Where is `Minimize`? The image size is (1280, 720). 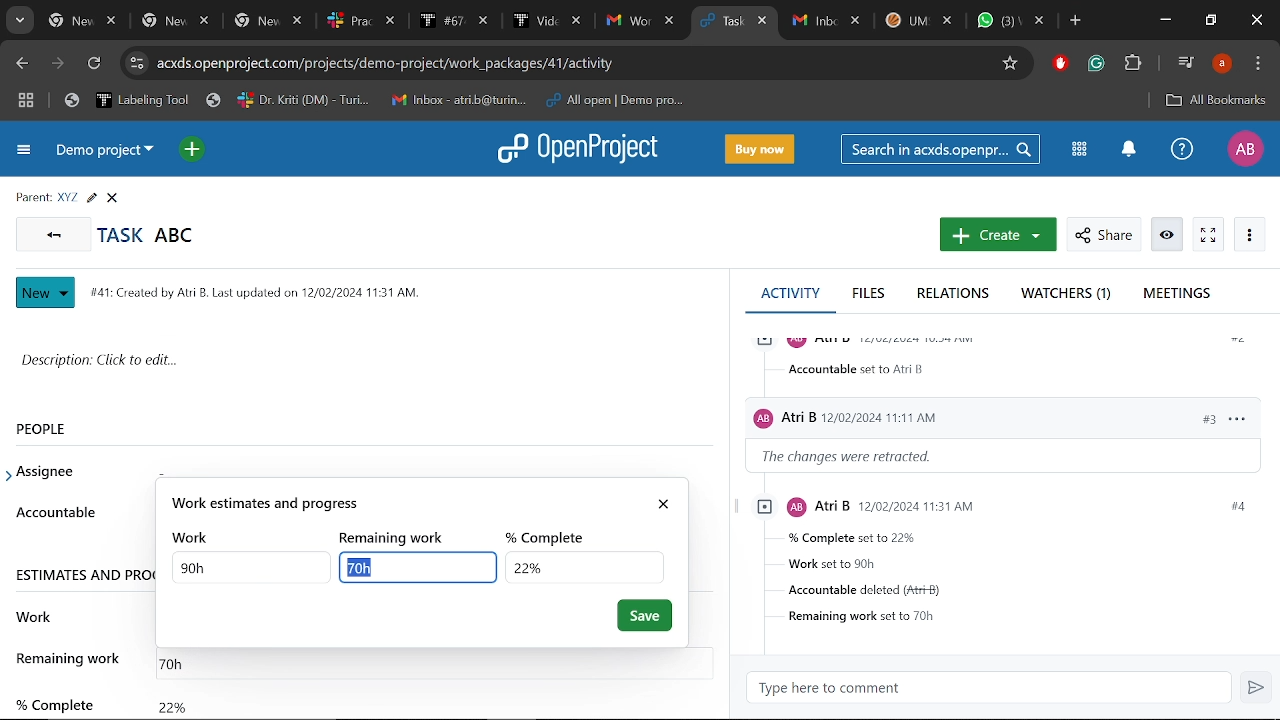
Minimize is located at coordinates (1164, 22).